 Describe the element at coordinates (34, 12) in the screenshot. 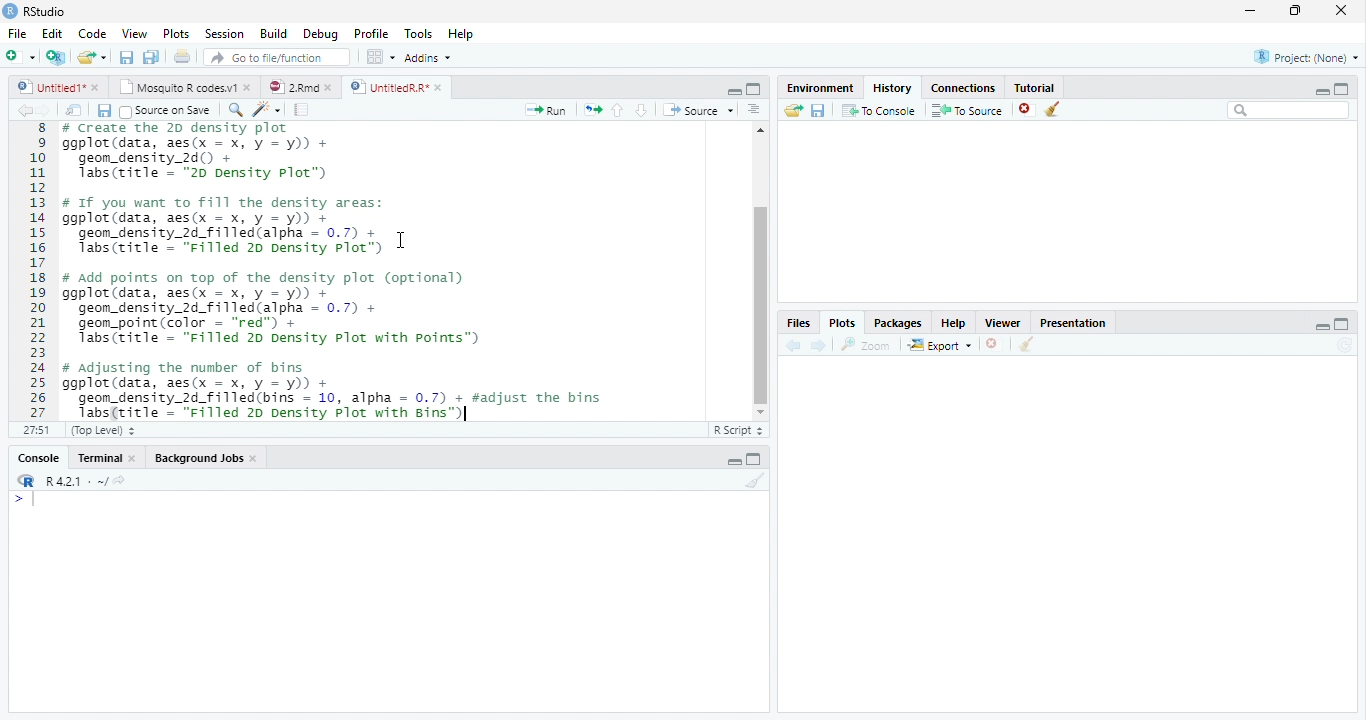

I see `' RStudio` at that location.